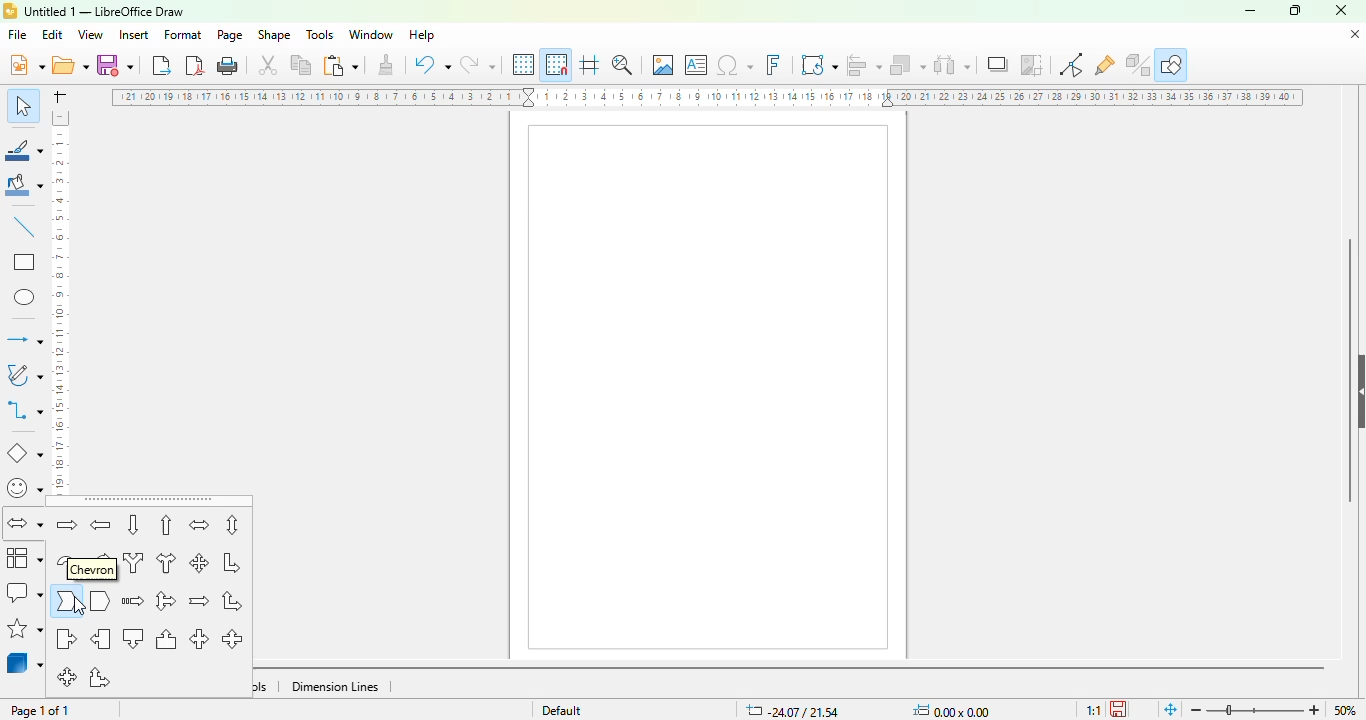  Describe the element at coordinates (1138, 65) in the screenshot. I see `toggle extrusion` at that location.